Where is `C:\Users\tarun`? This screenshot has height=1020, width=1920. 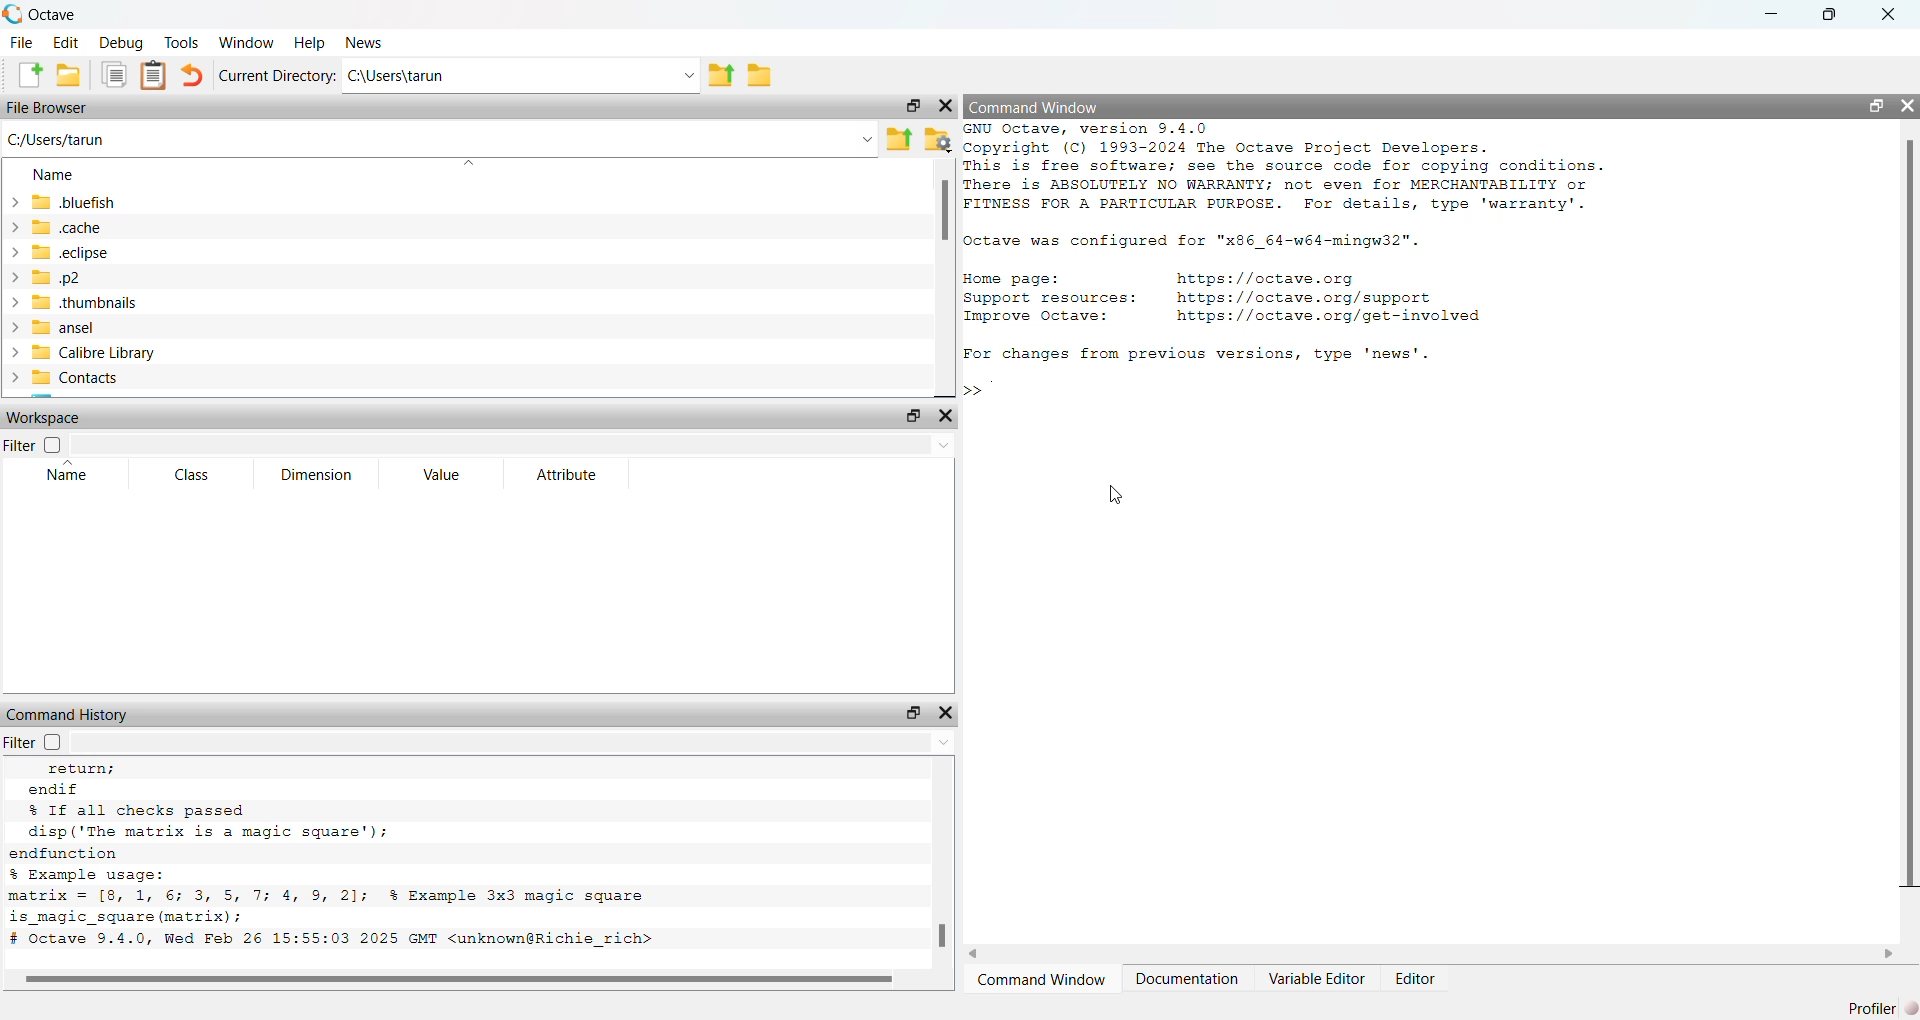 C:\Users\tarun is located at coordinates (58, 139).